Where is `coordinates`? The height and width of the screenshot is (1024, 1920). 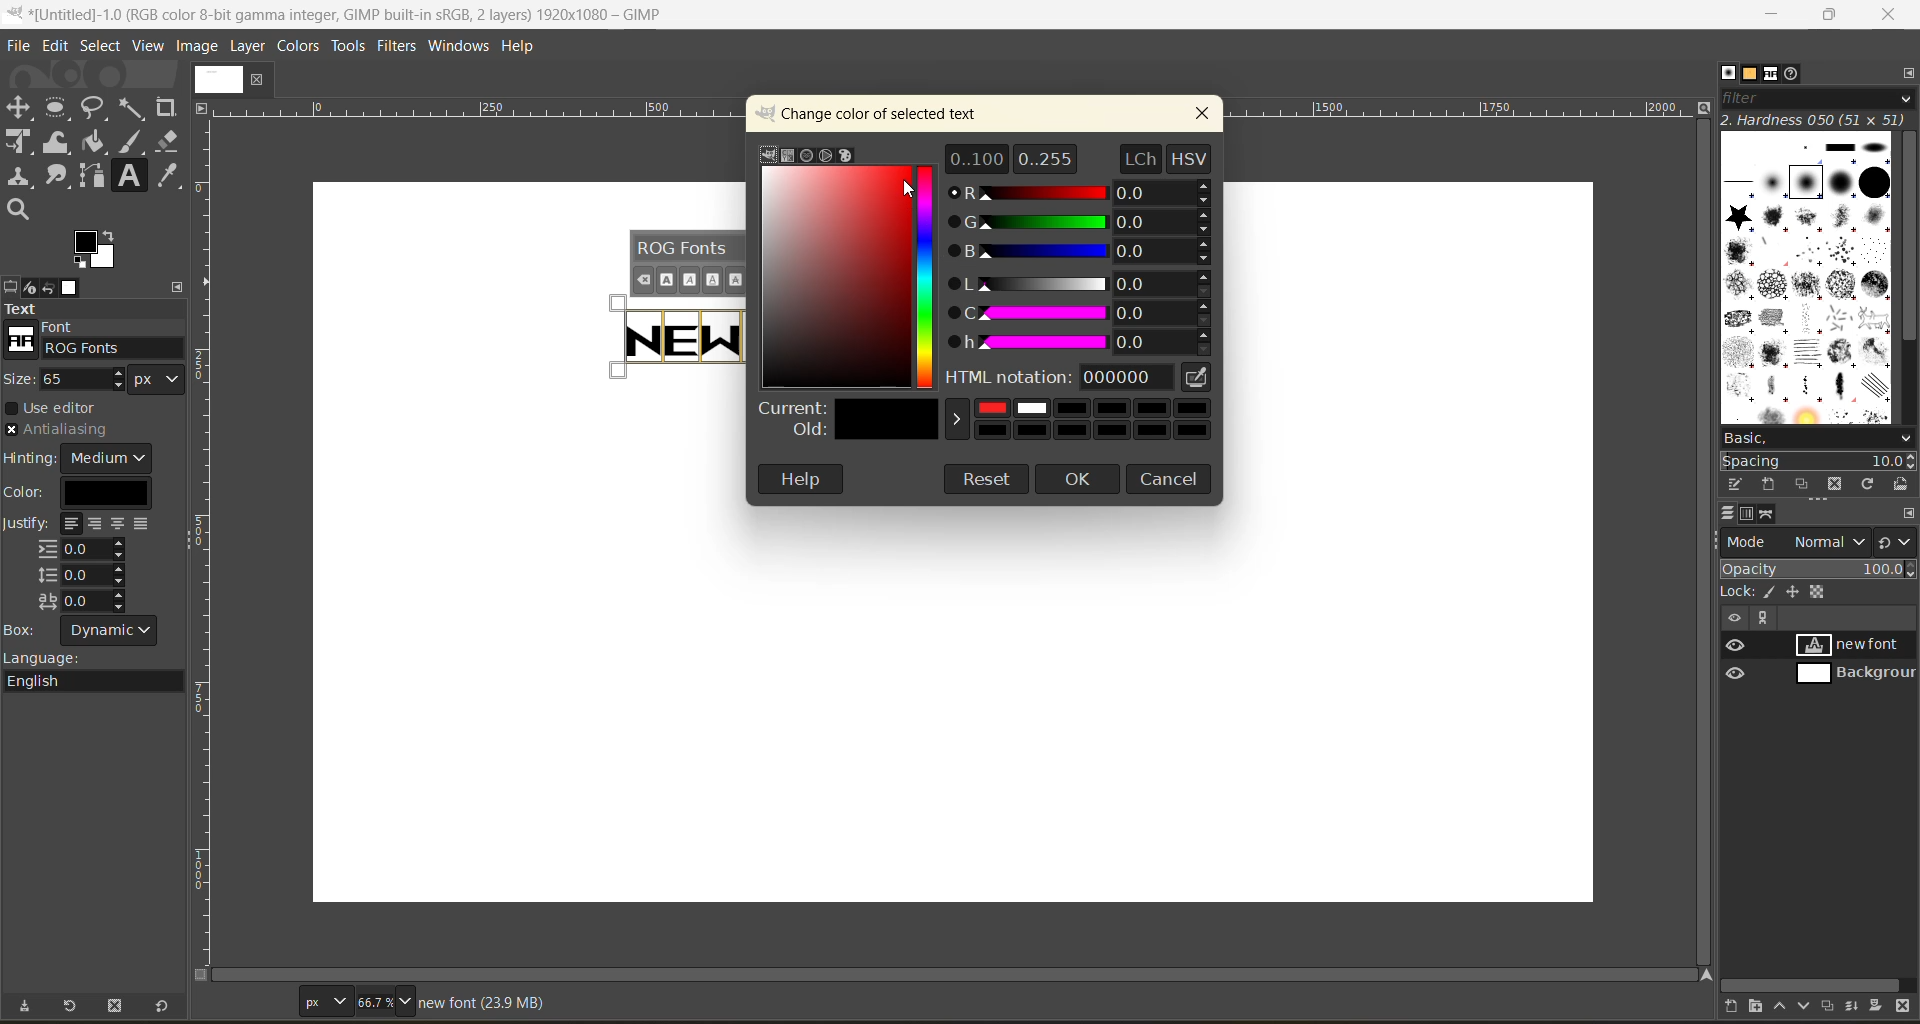 coordinates is located at coordinates (251, 999).